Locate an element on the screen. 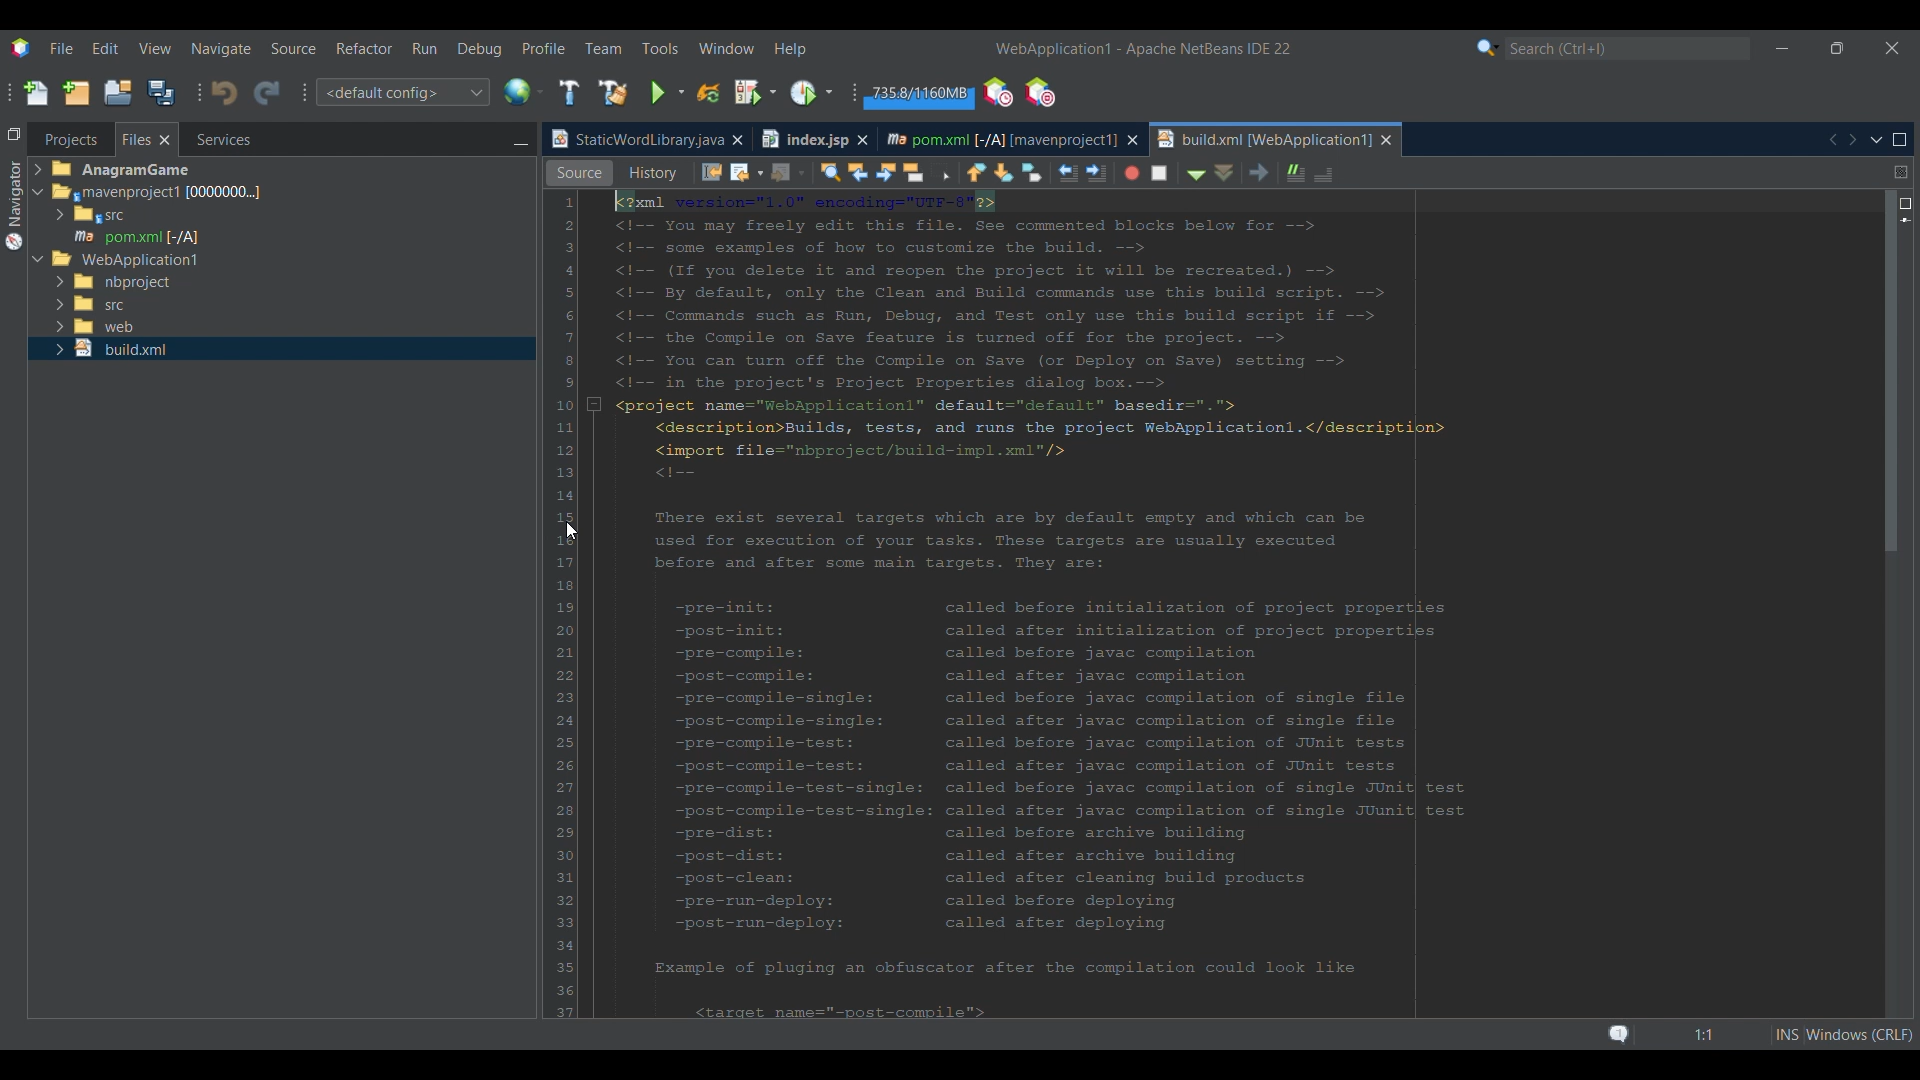 Image resolution: width=1920 pixels, height=1080 pixels. Next bookmark is located at coordinates (1186, 172).